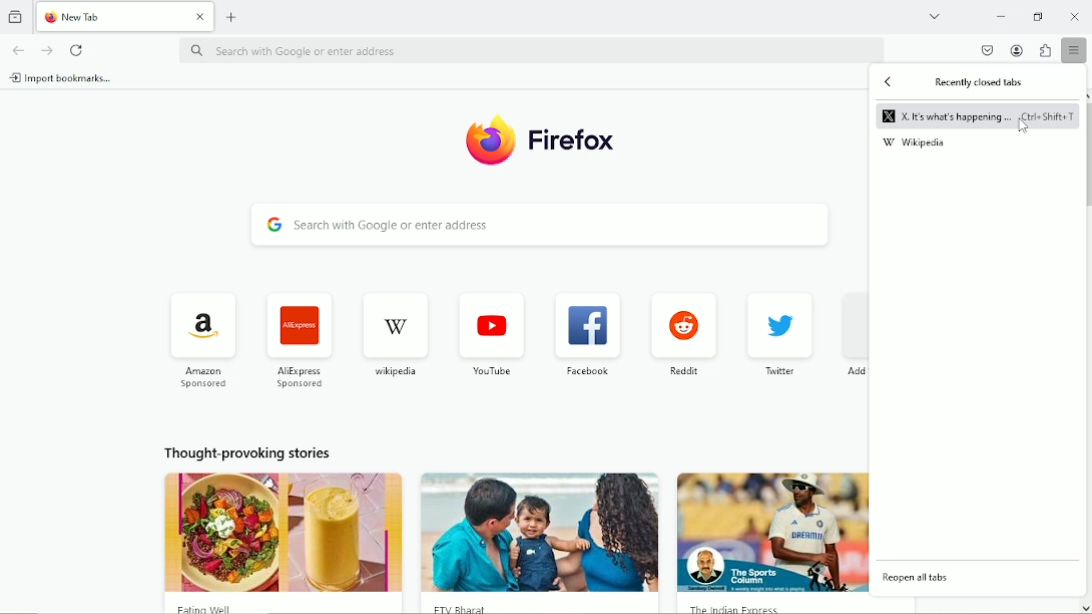  I want to click on Back, so click(890, 84).